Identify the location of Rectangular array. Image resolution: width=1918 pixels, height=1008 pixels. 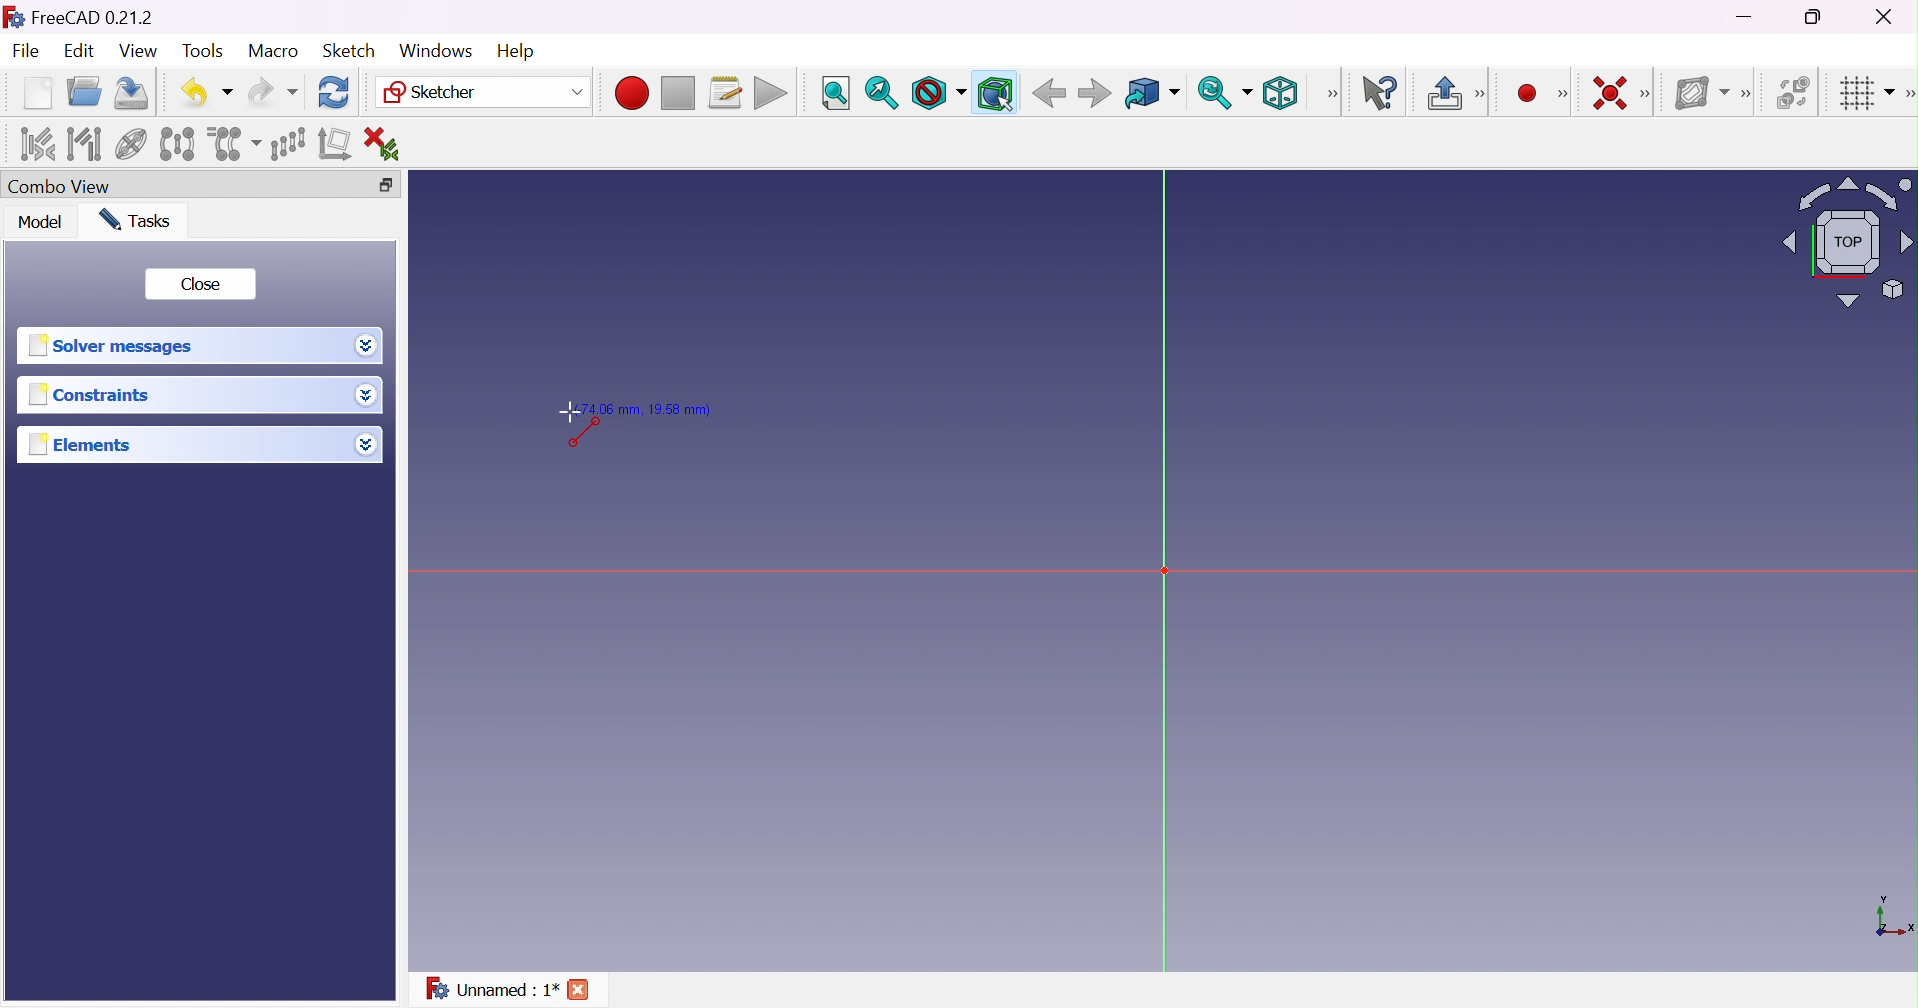
(286, 143).